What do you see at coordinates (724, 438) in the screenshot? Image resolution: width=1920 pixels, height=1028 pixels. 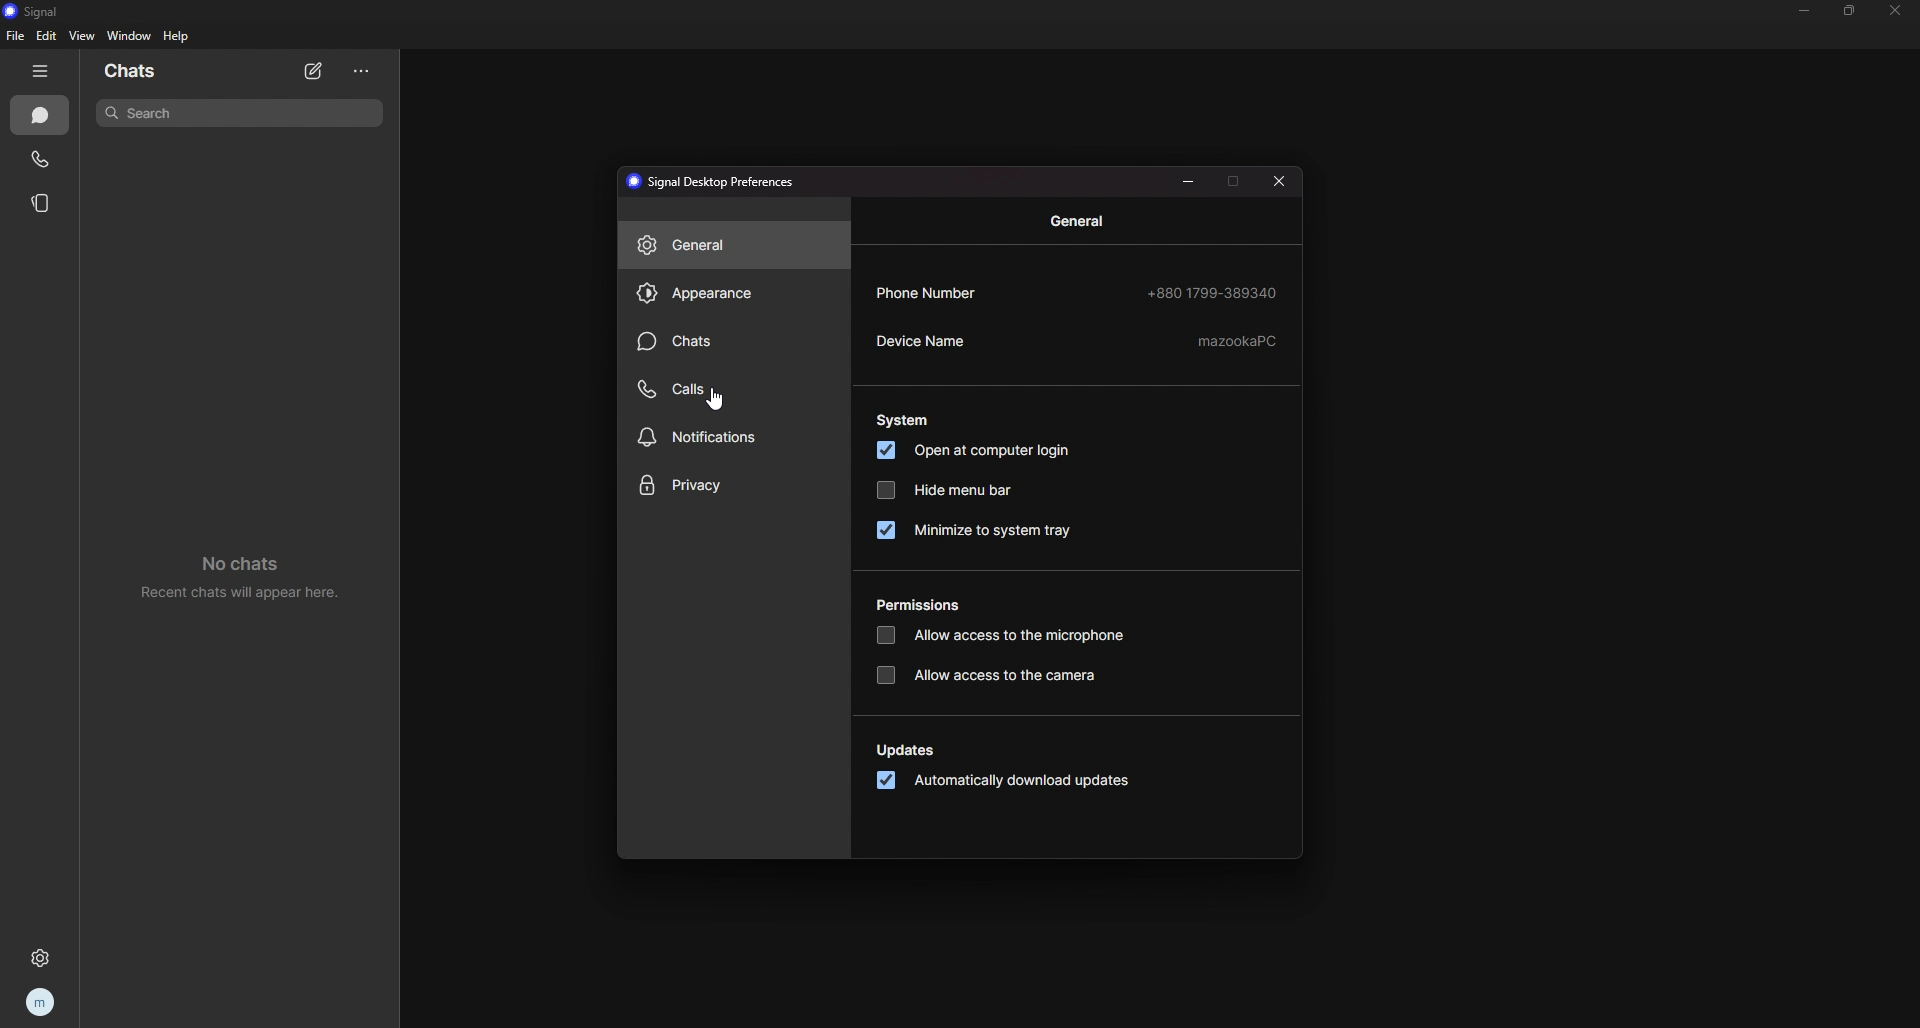 I see `notifications` at bounding box center [724, 438].